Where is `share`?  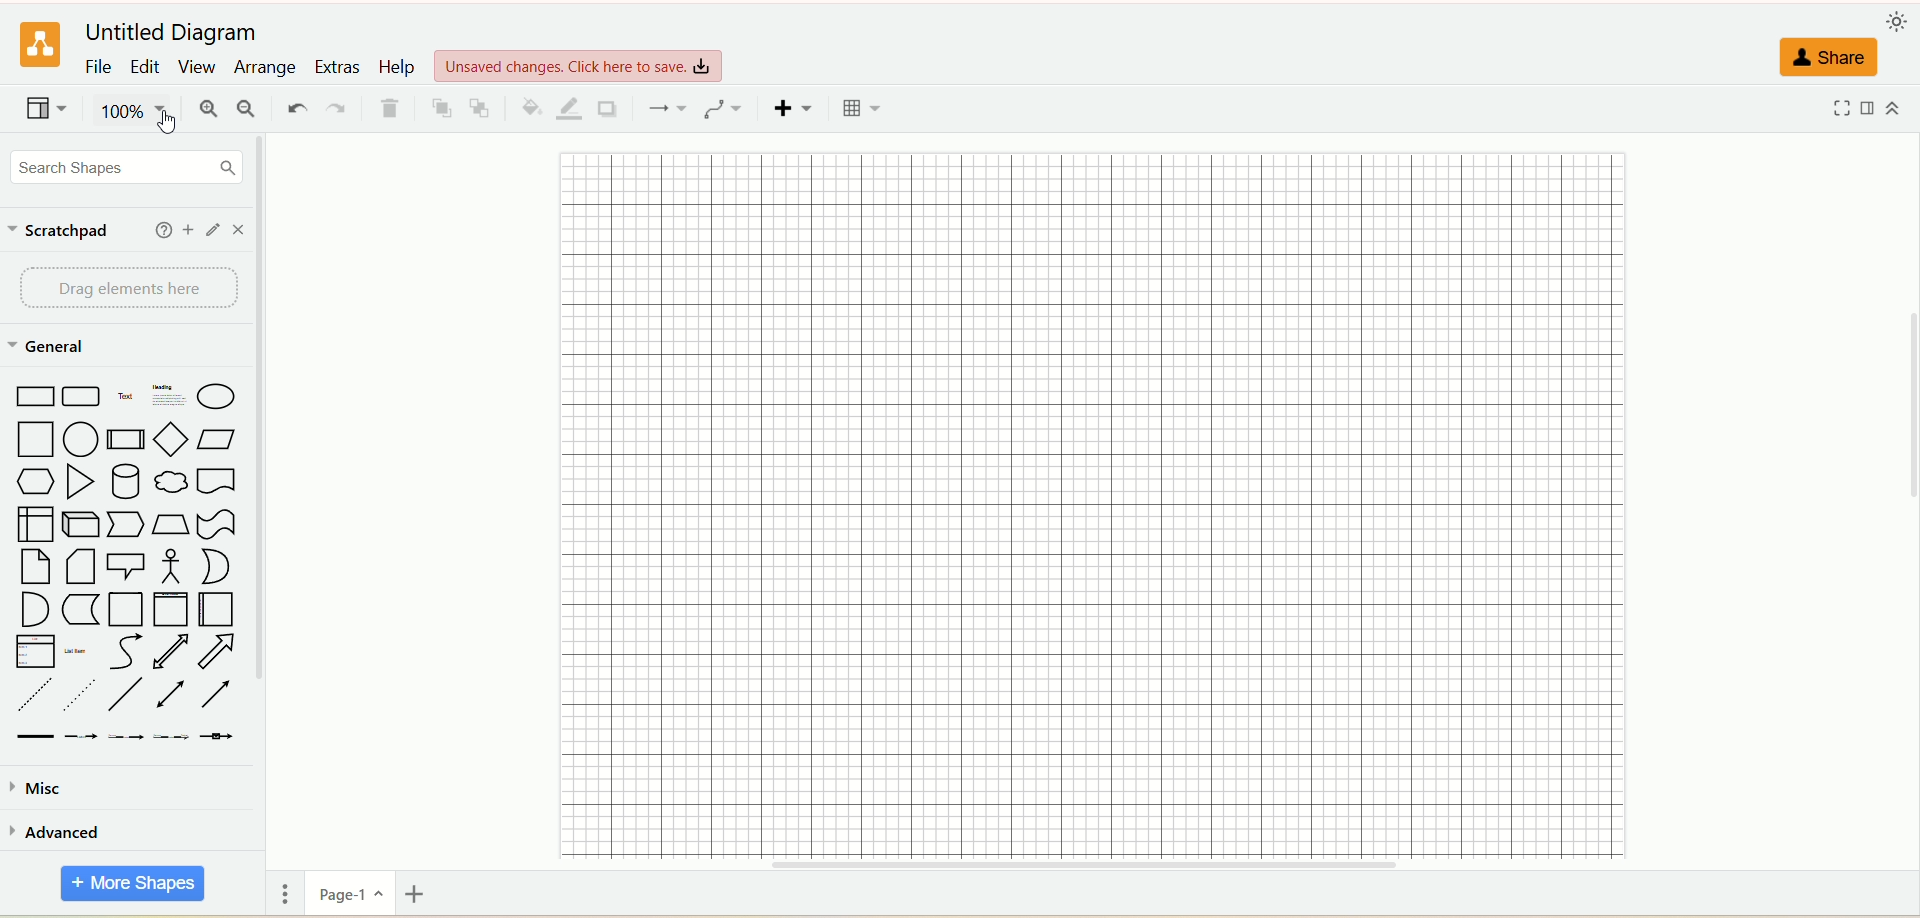
share is located at coordinates (1828, 58).